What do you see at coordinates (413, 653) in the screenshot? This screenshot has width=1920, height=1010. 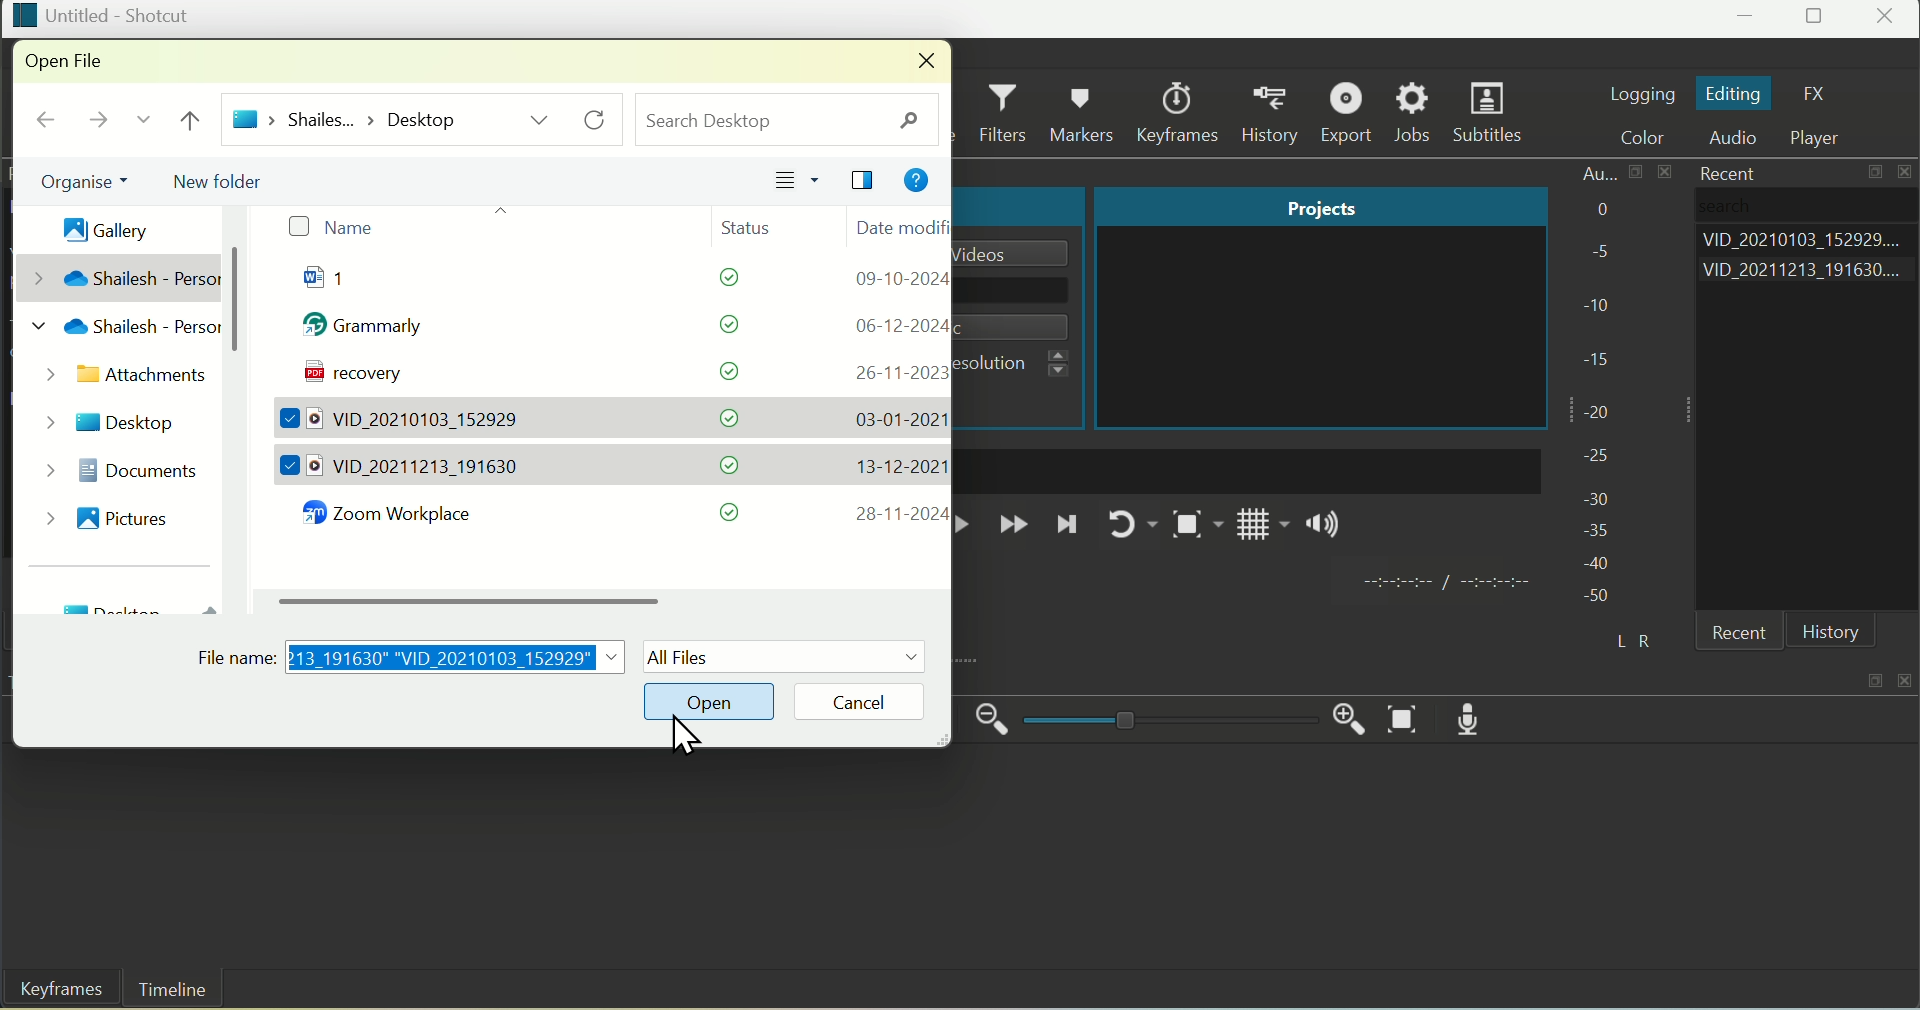 I see `File Name  ` at bounding box center [413, 653].